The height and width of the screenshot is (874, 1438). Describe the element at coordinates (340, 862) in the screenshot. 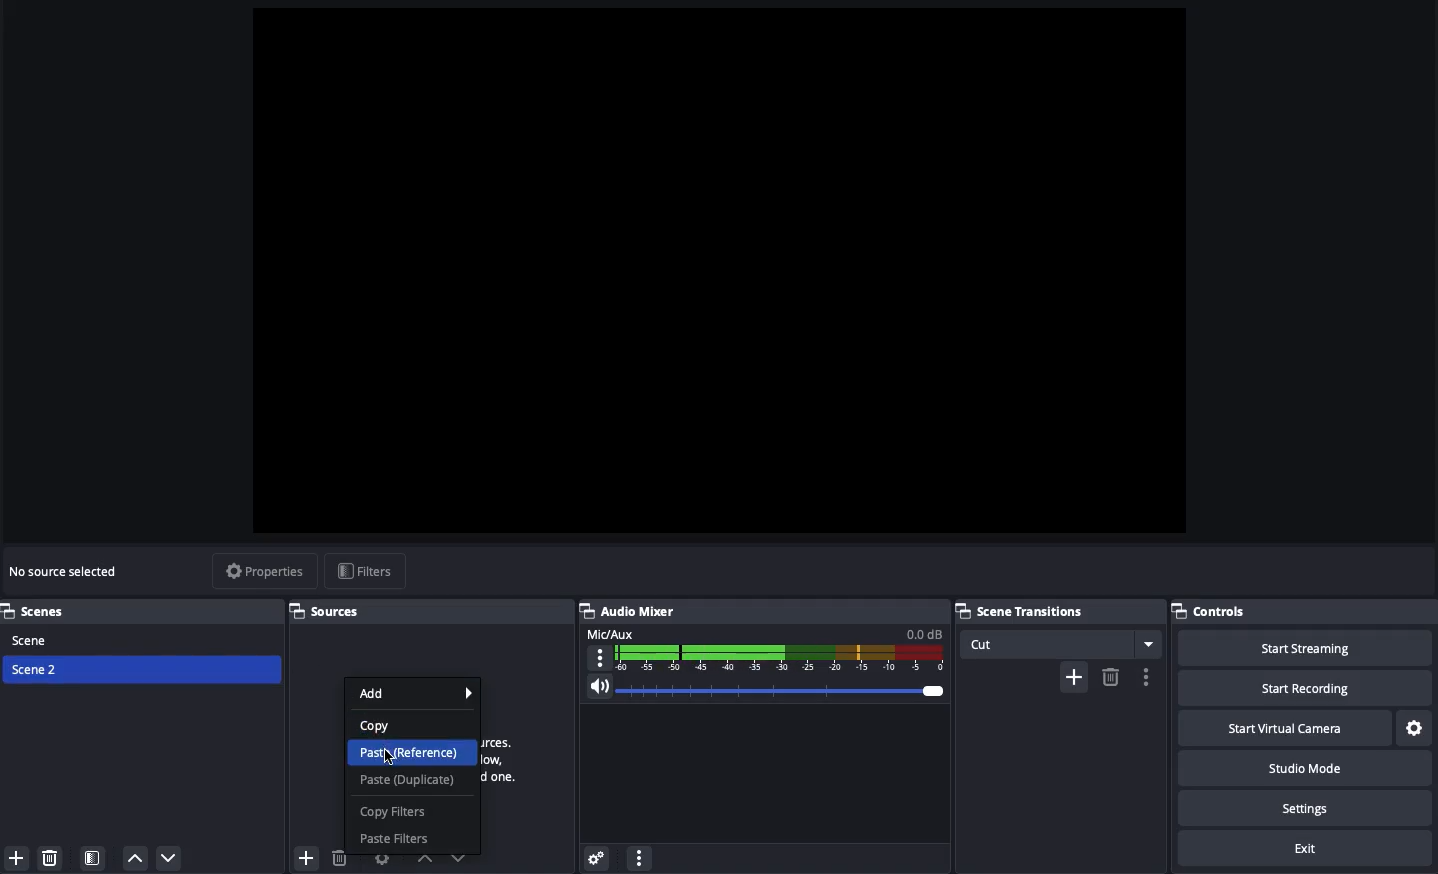

I see `delete` at that location.